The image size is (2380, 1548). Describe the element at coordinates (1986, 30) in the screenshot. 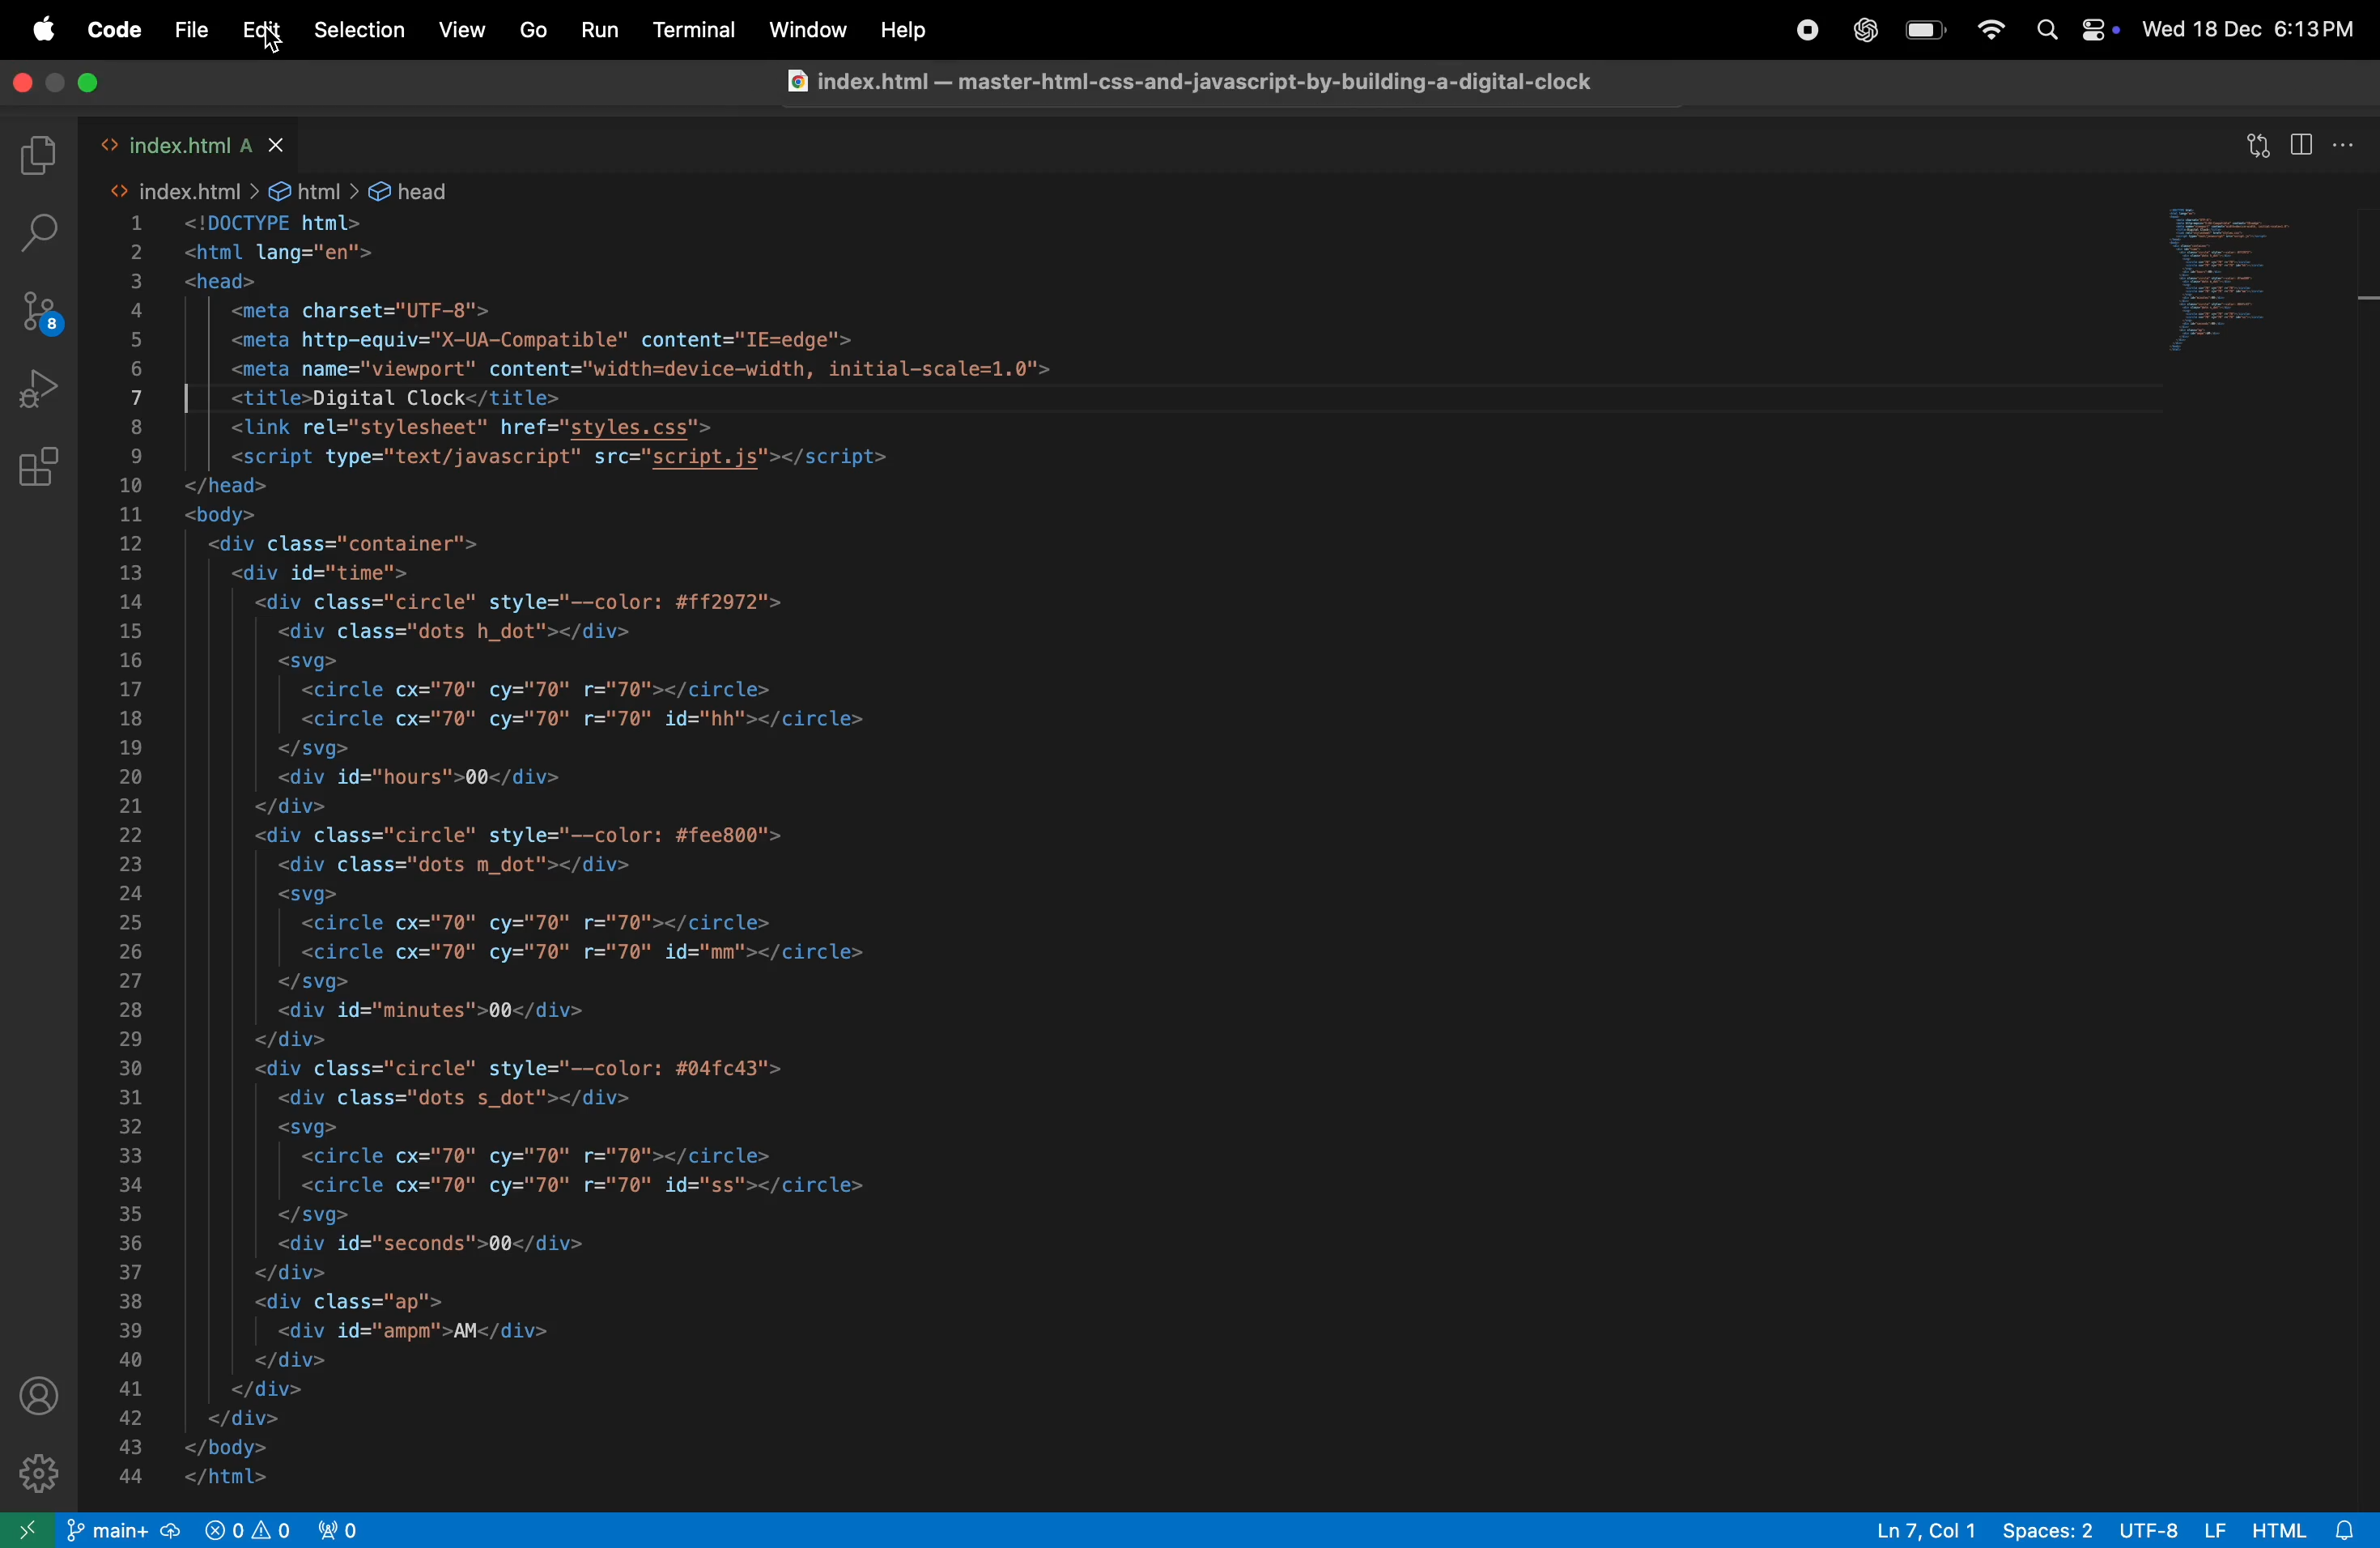

I see `wifi` at that location.